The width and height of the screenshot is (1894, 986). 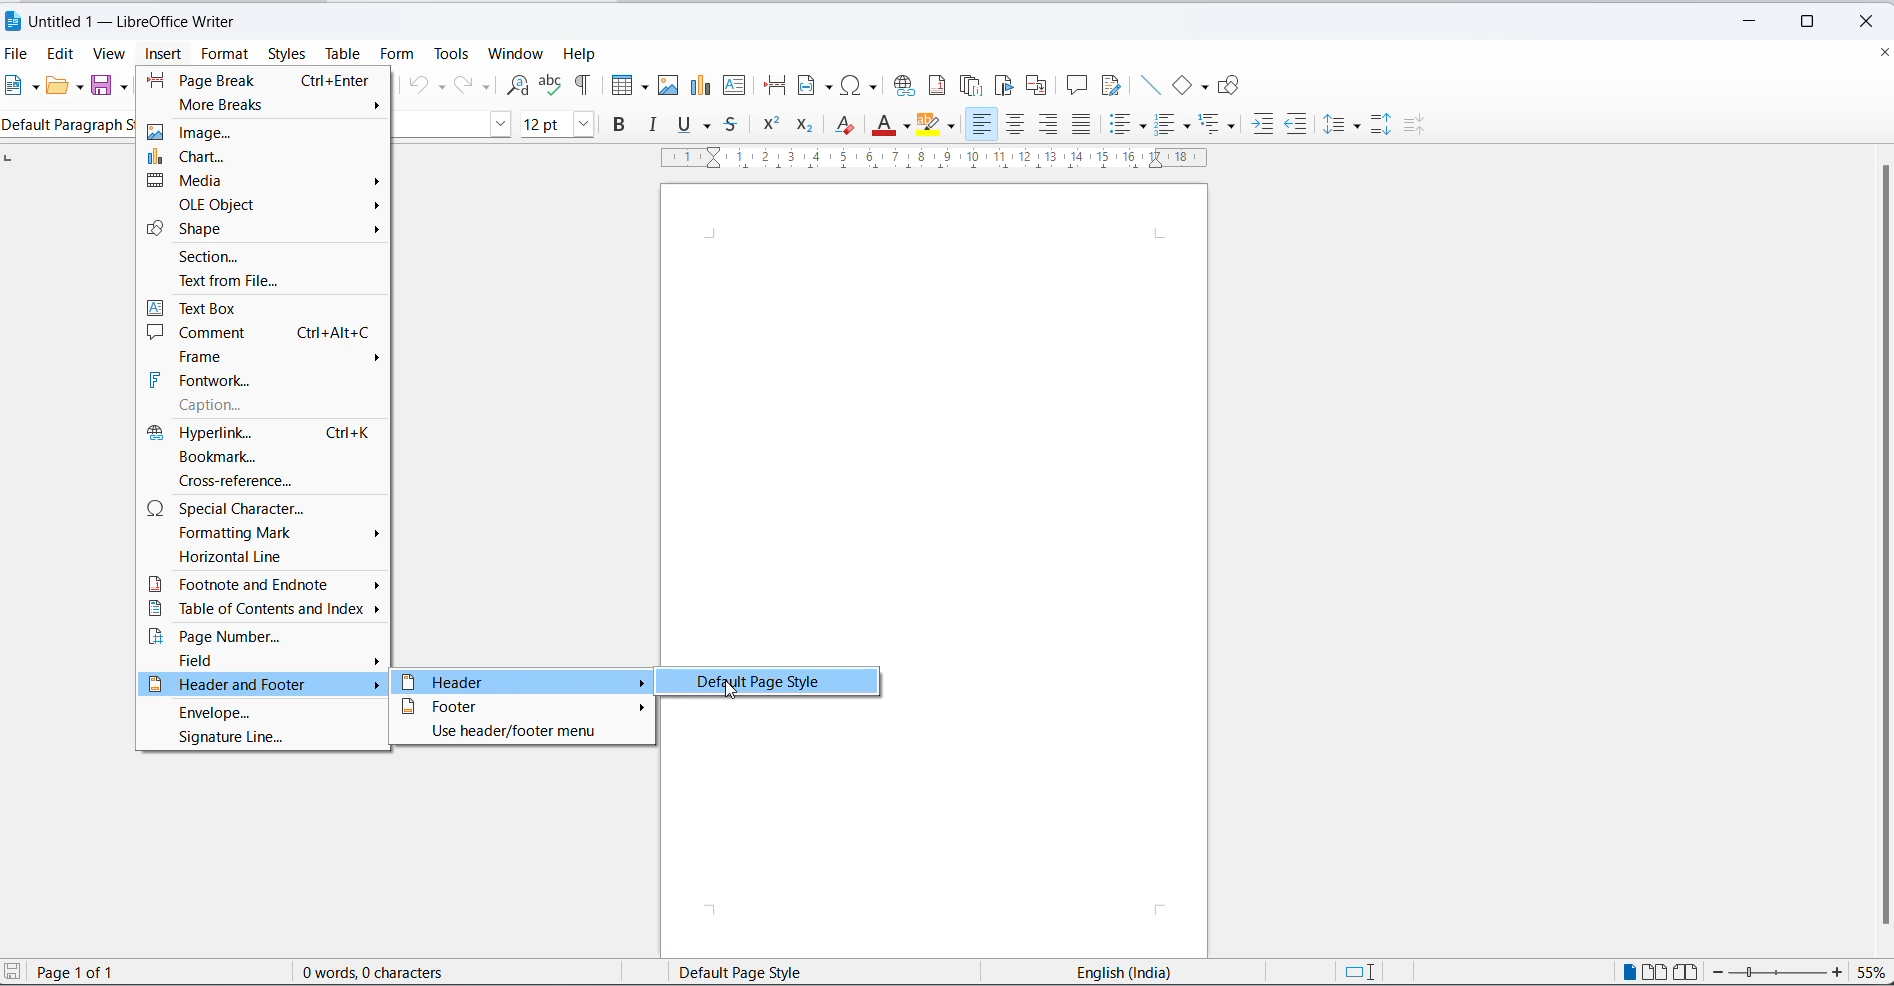 What do you see at coordinates (61, 53) in the screenshot?
I see `edit` at bounding box center [61, 53].